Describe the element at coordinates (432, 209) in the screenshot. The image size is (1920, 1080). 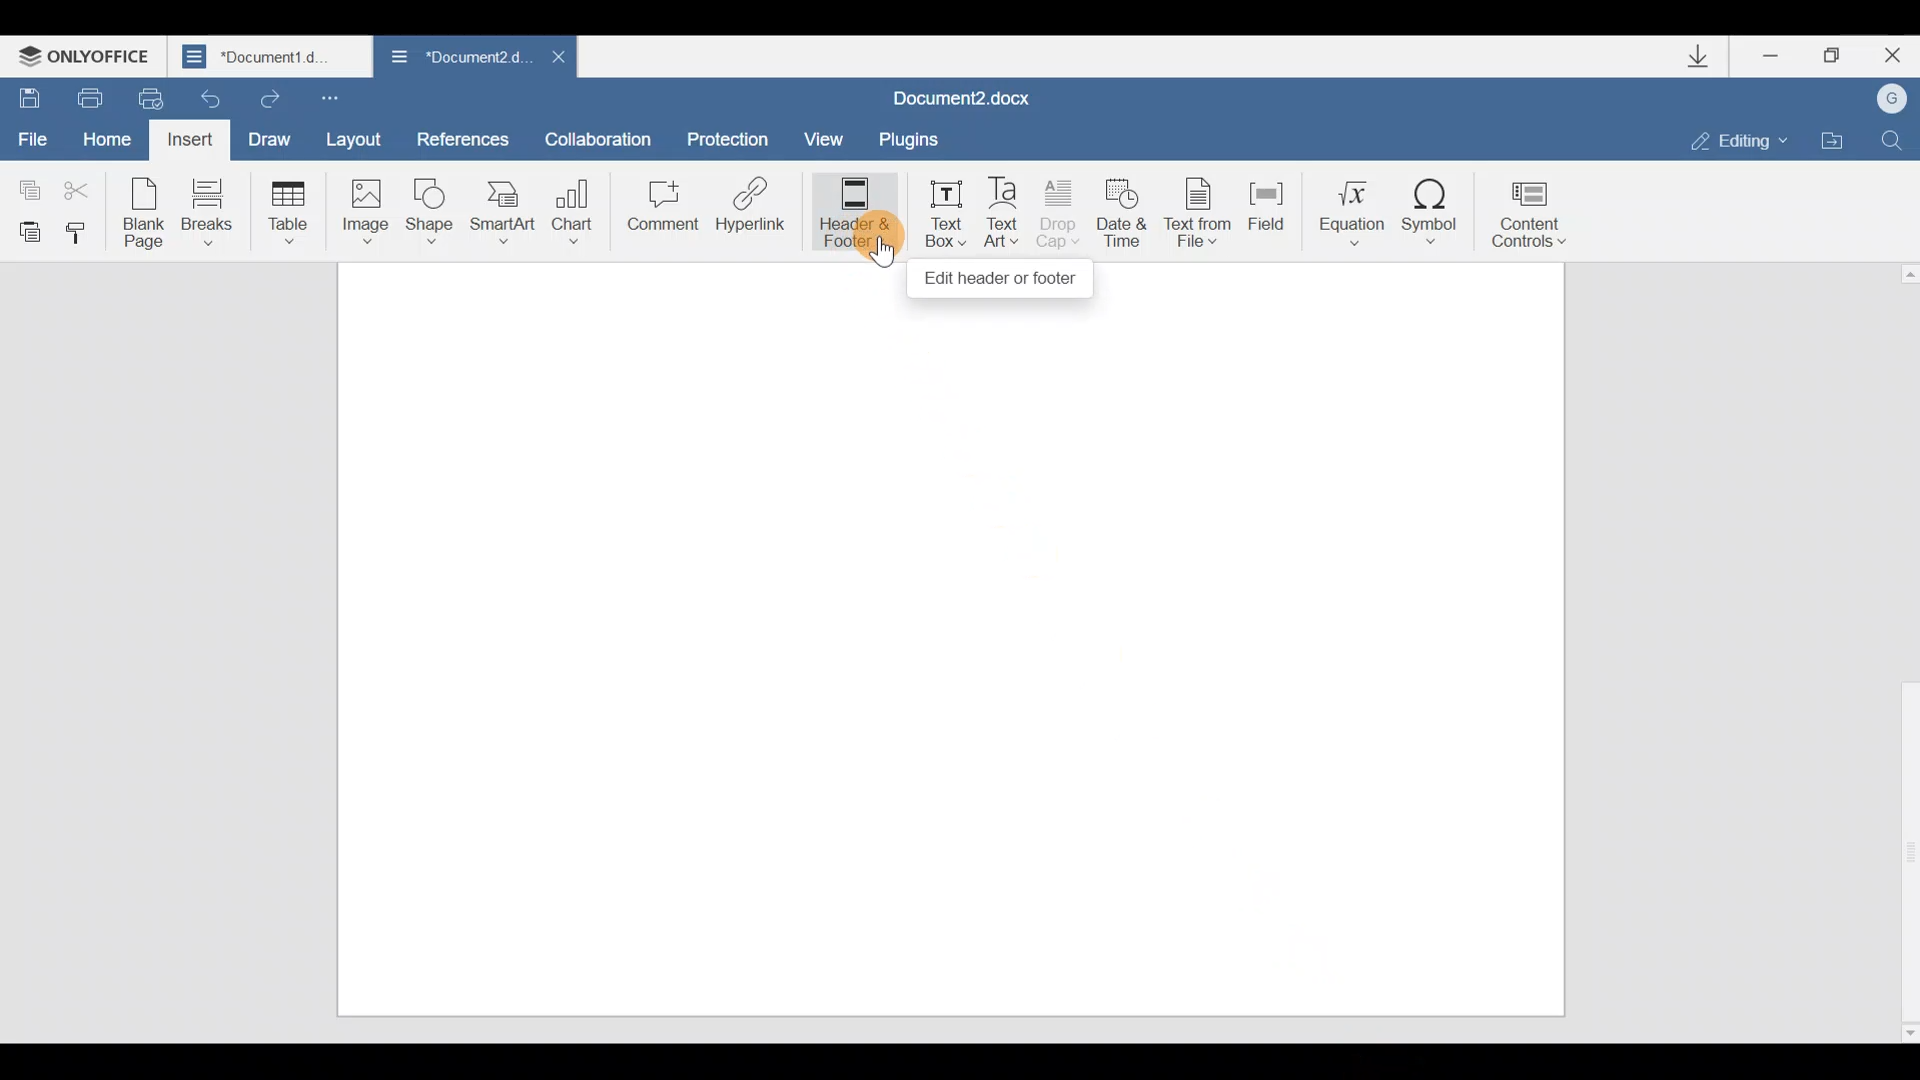
I see `Shape` at that location.